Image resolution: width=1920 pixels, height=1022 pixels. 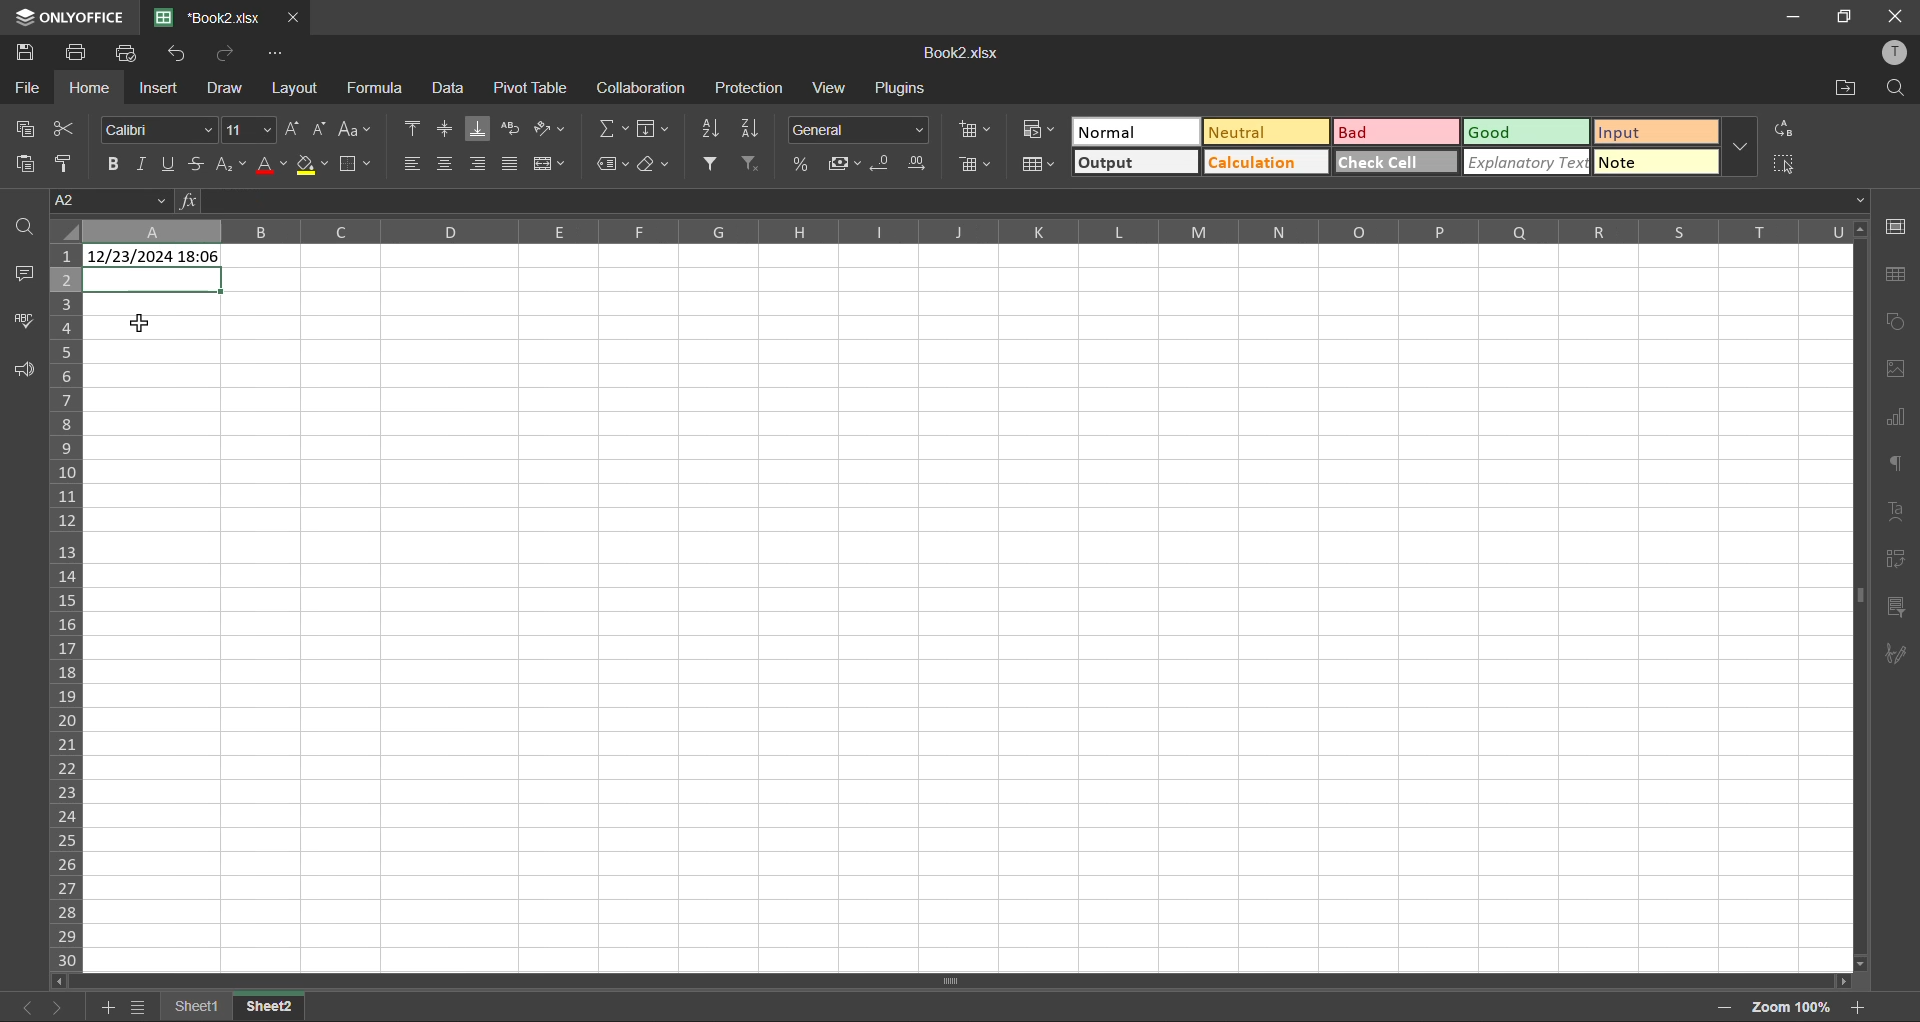 I want to click on sheet 2, so click(x=273, y=1002).